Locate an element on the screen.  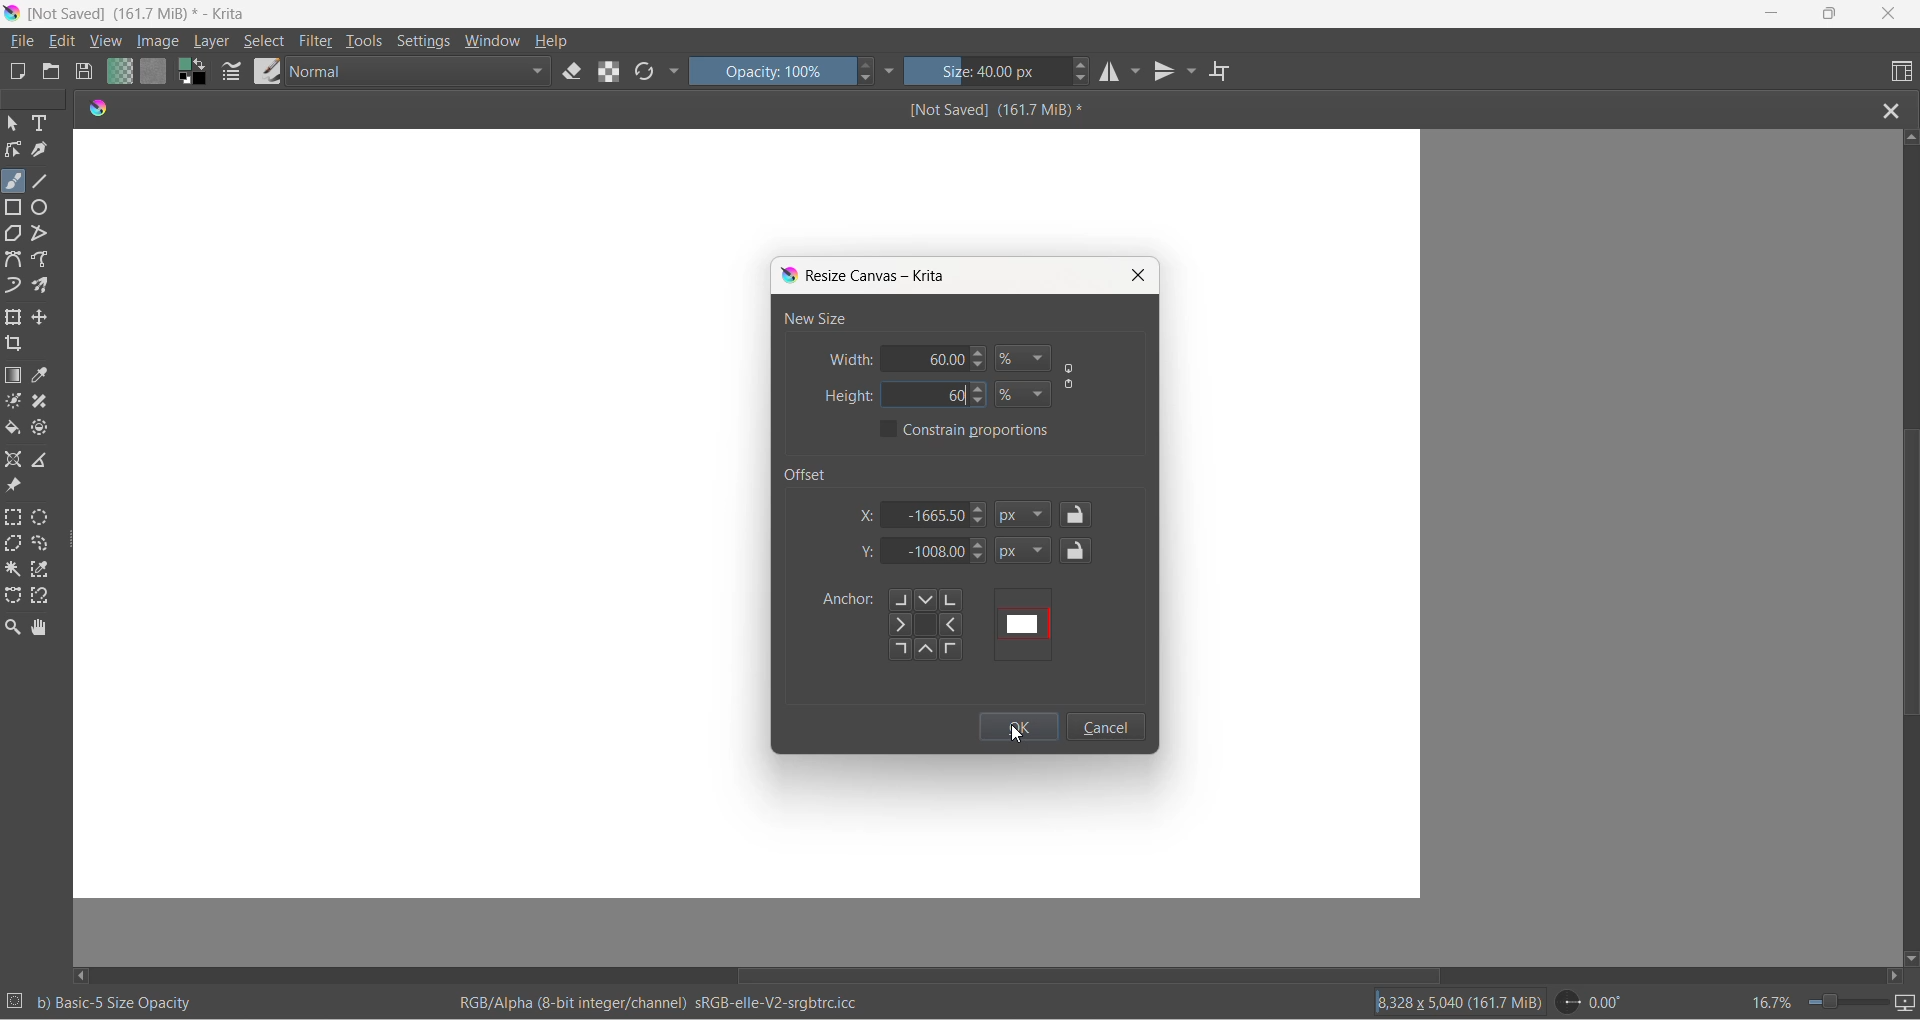
zoom button is located at coordinates (34, 99).